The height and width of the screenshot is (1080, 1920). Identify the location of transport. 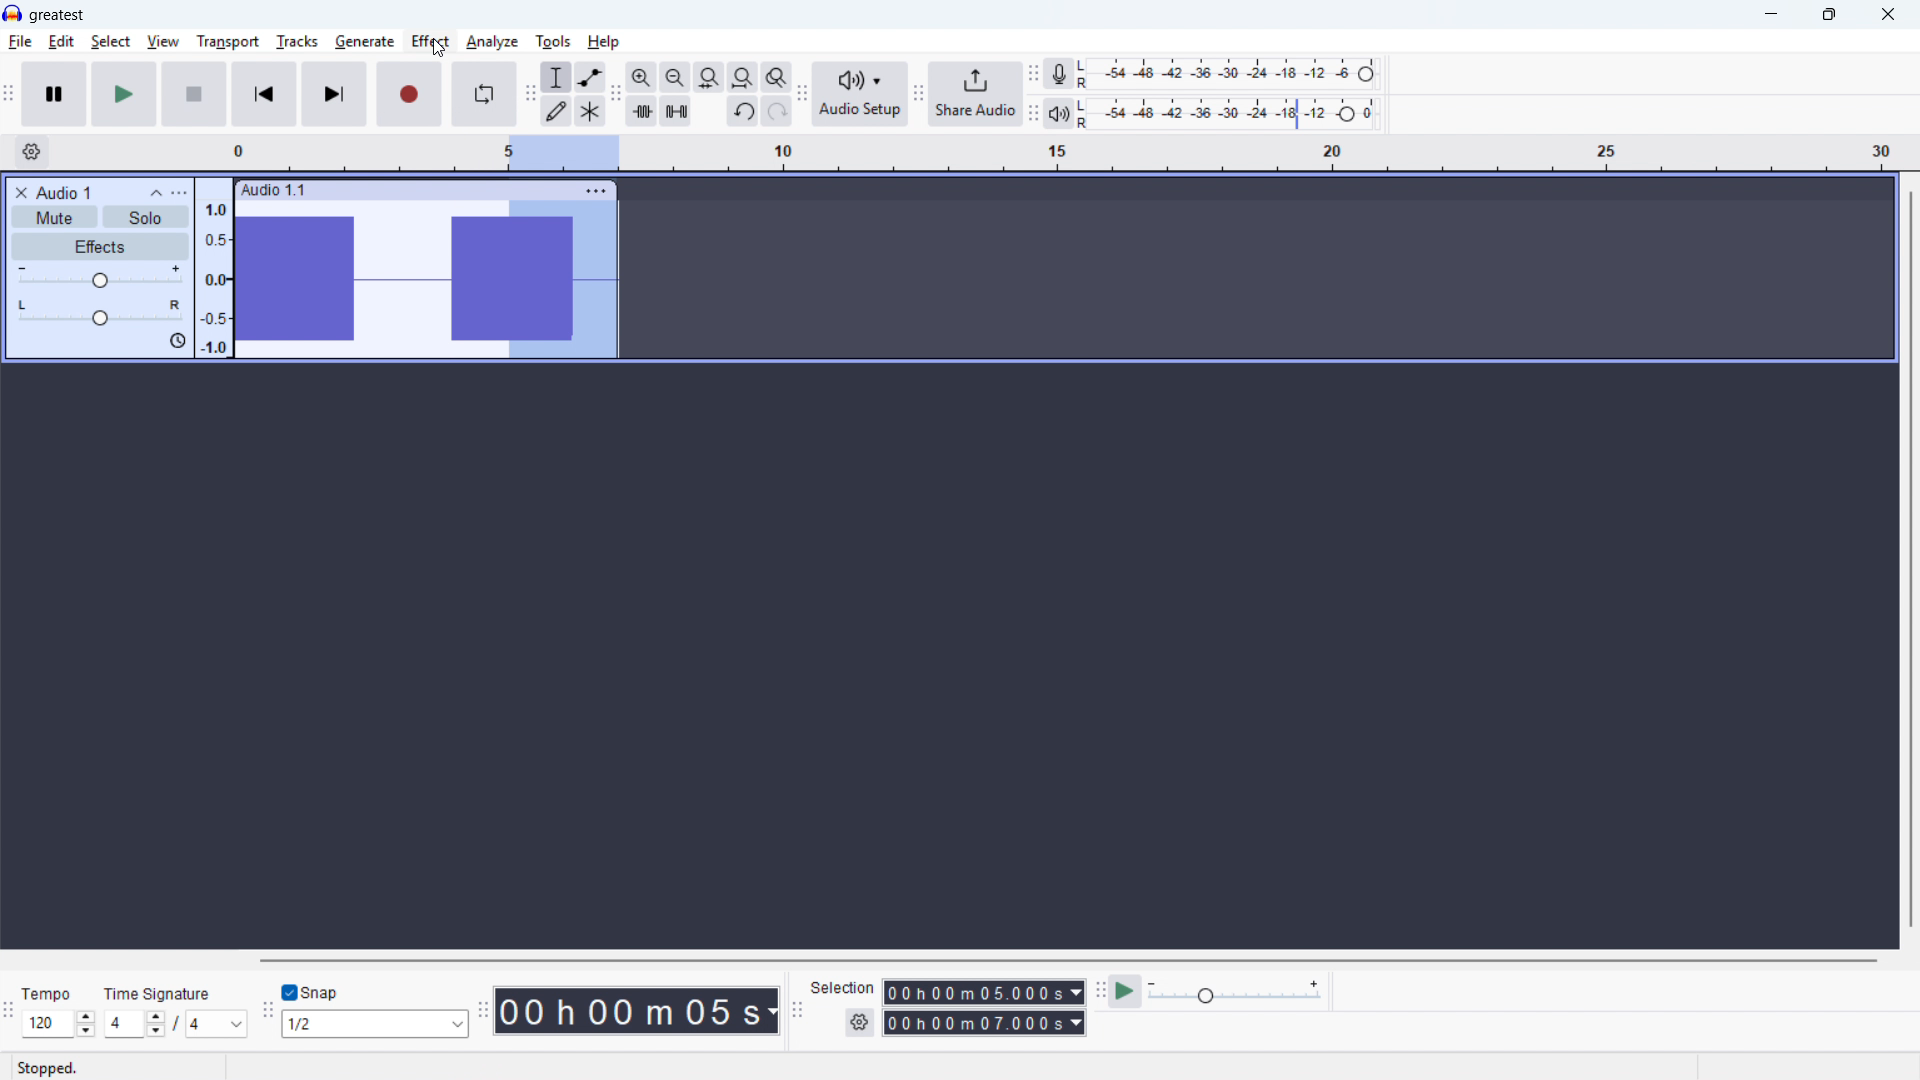
(228, 42).